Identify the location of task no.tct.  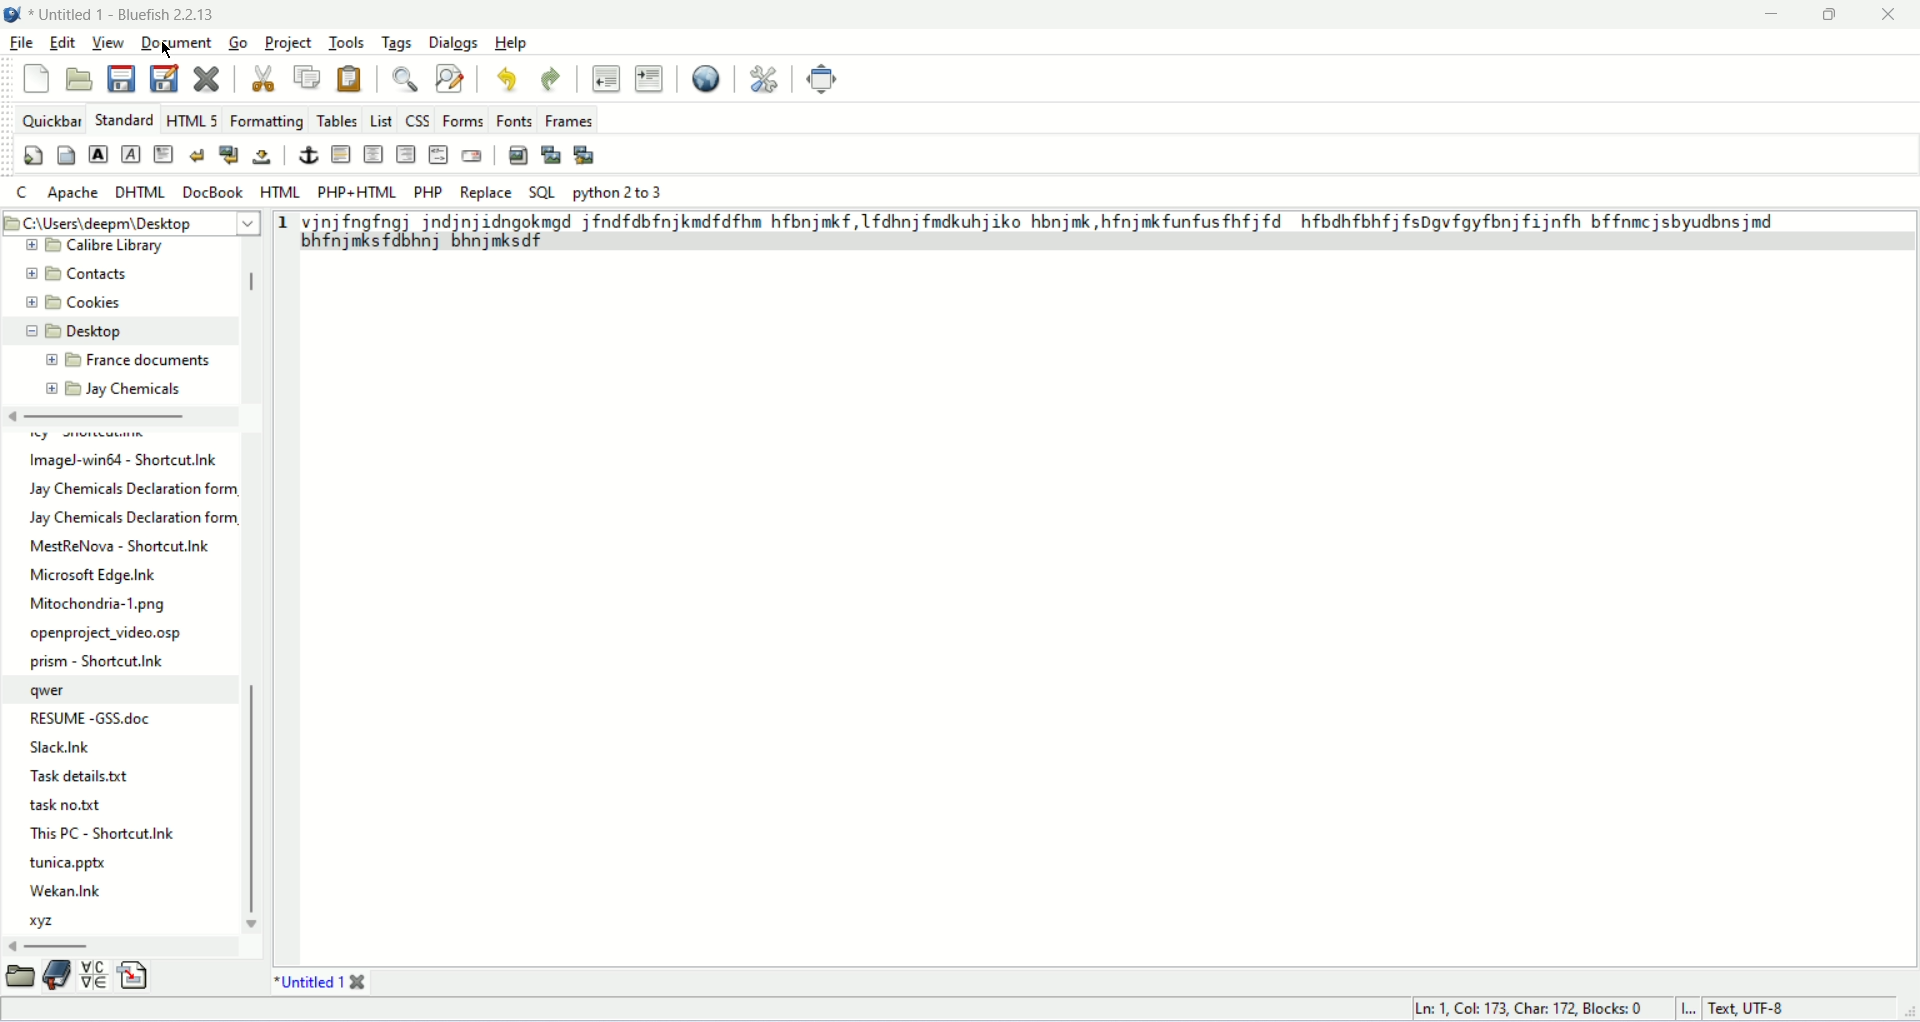
(71, 803).